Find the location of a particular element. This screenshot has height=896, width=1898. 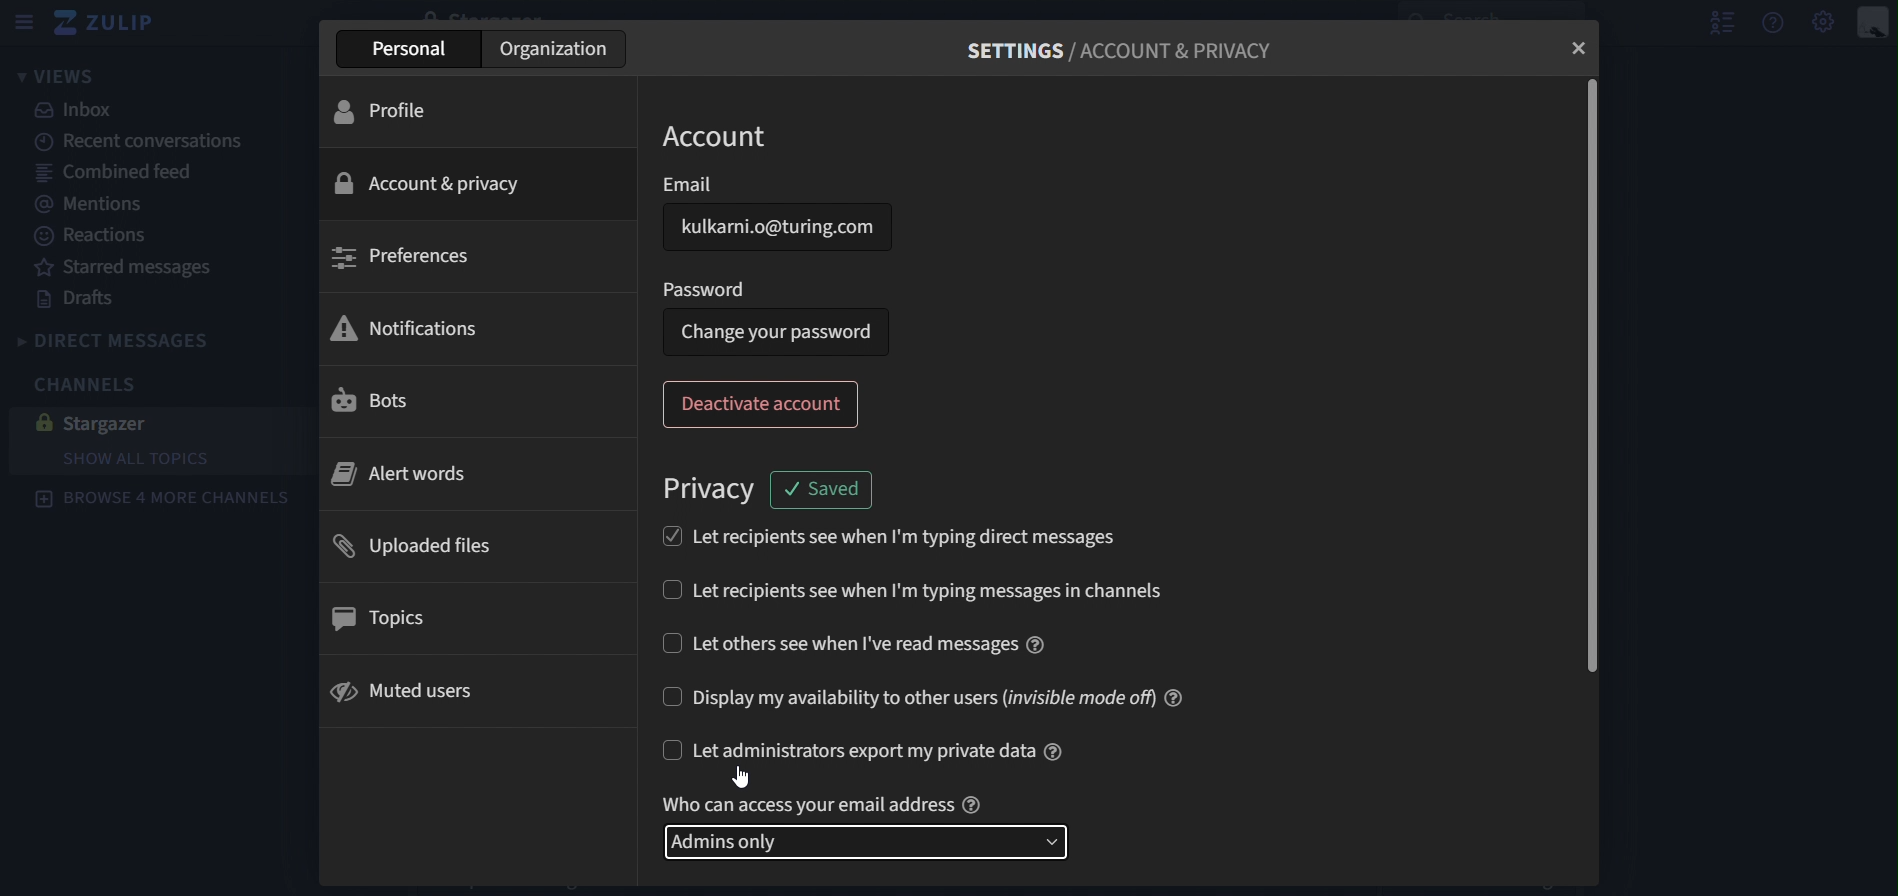

notifications is located at coordinates (408, 330).